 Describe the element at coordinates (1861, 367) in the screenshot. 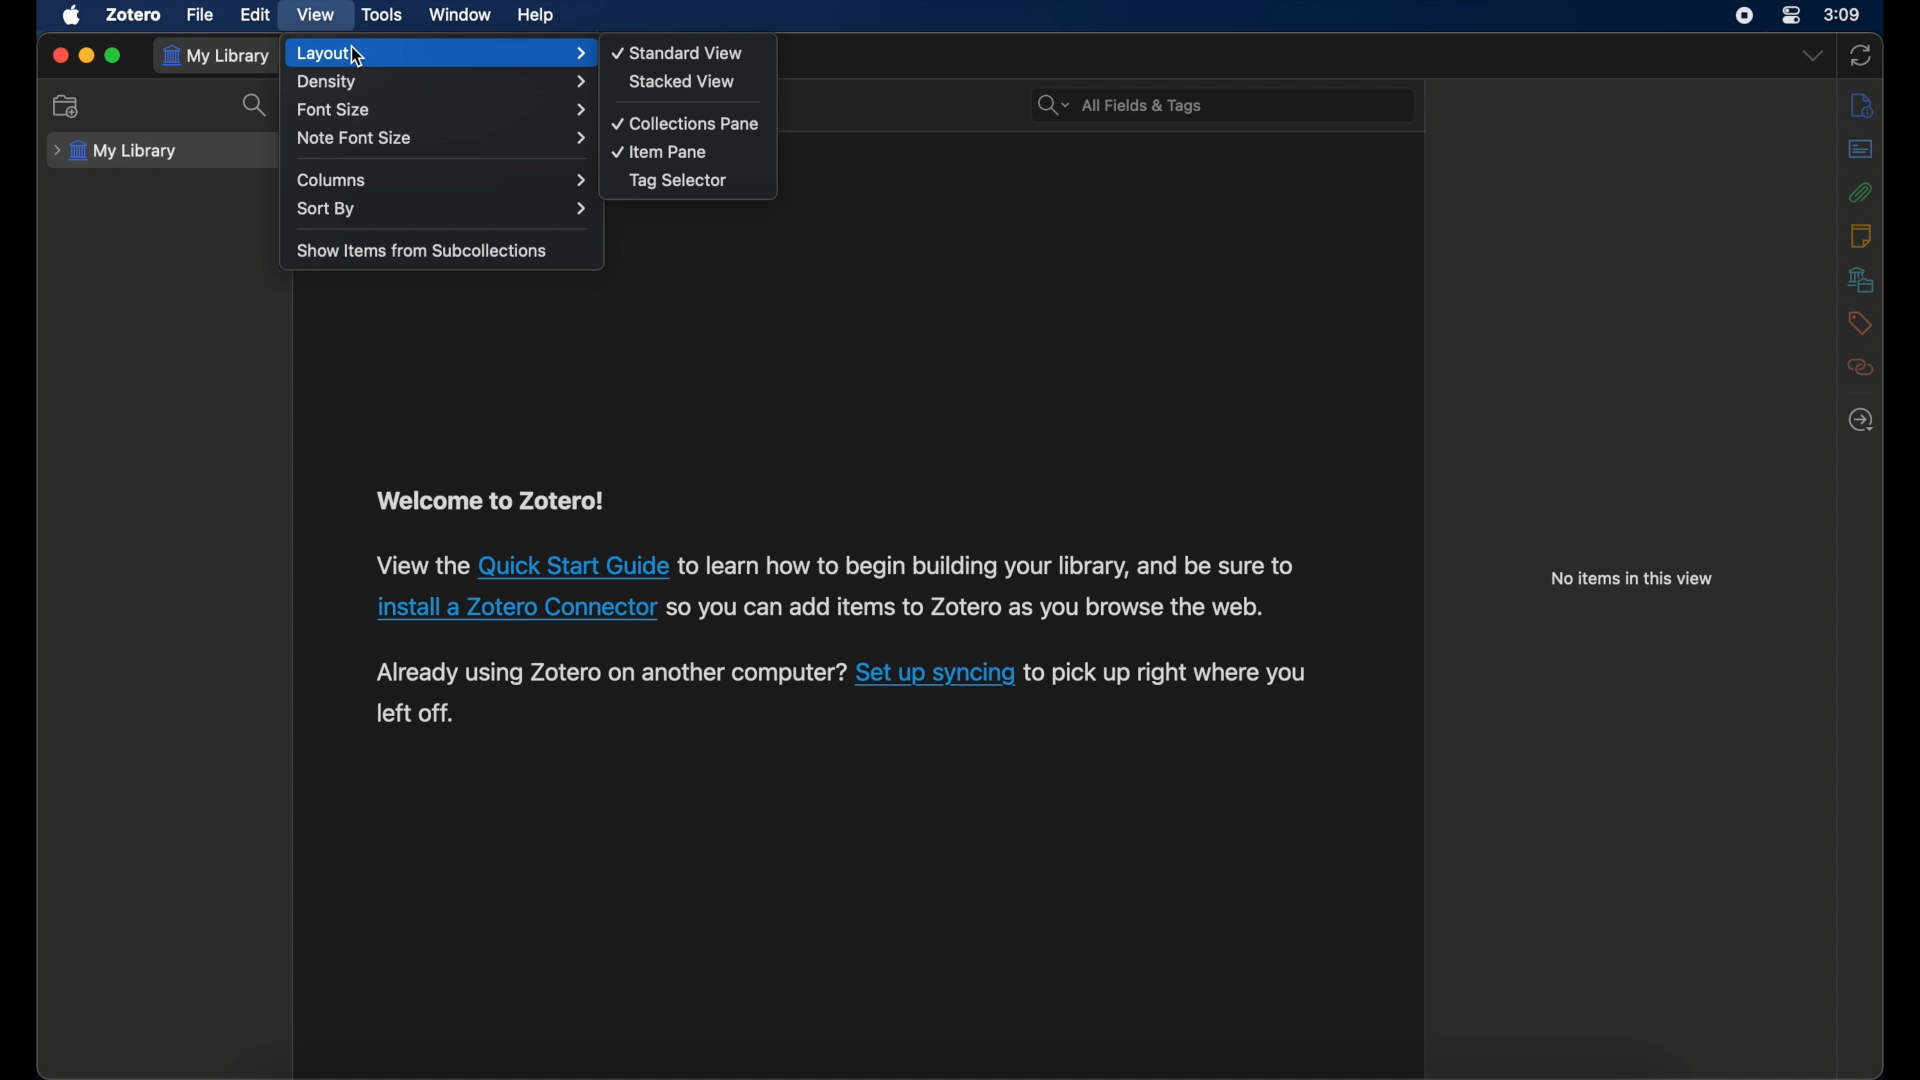

I see `related` at that location.